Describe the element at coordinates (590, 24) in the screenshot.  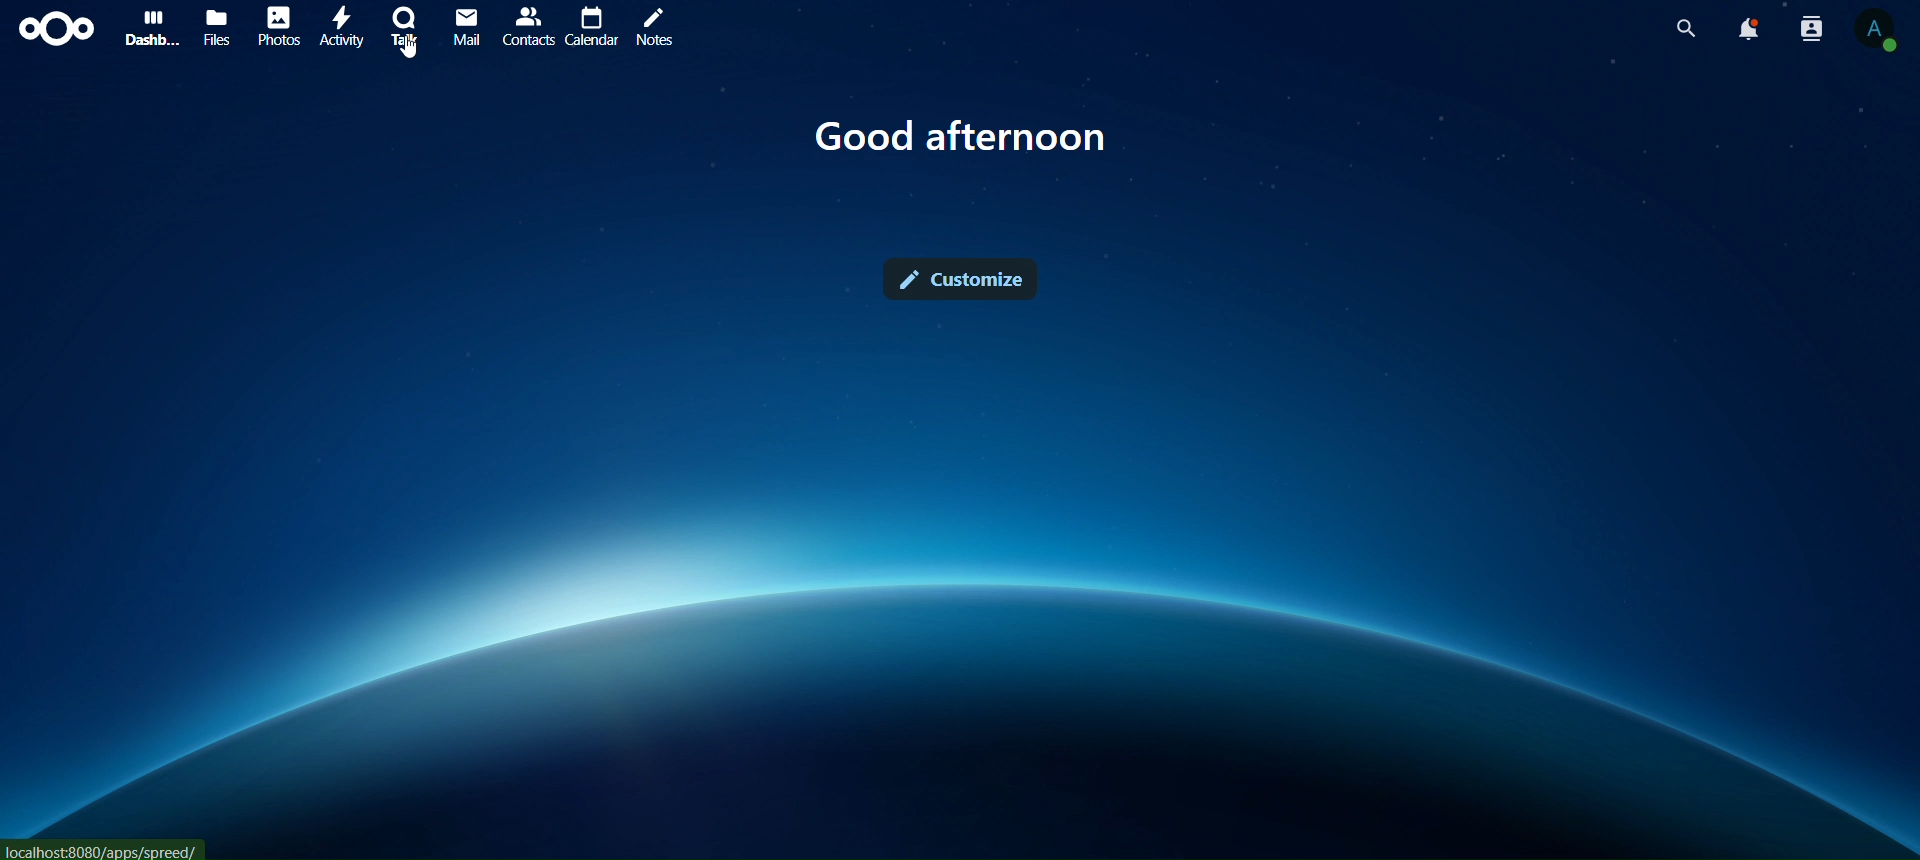
I see `calendar` at that location.